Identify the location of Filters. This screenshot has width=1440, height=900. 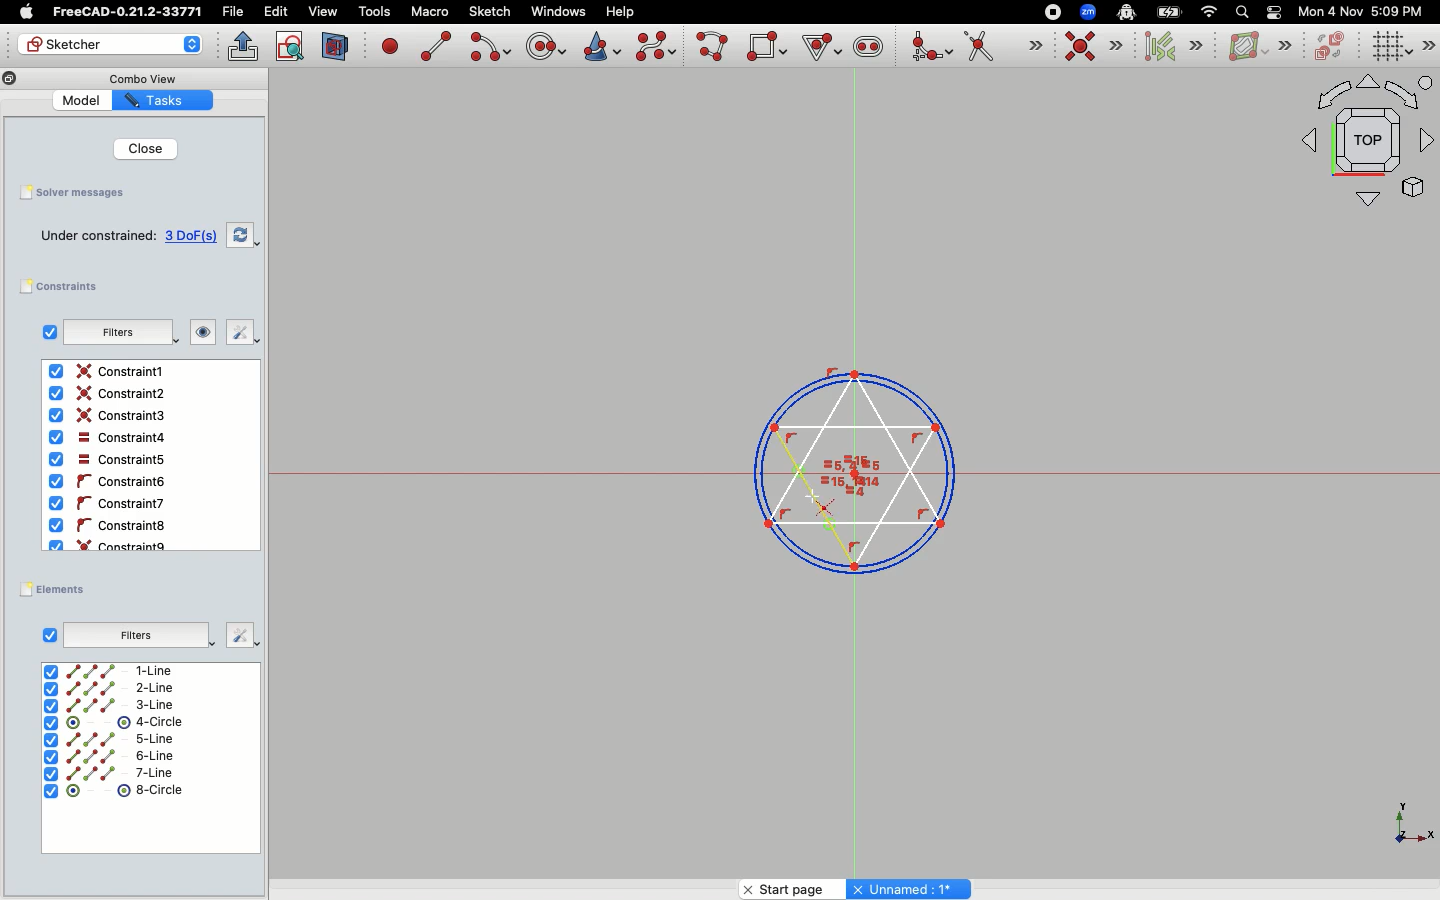
(138, 633).